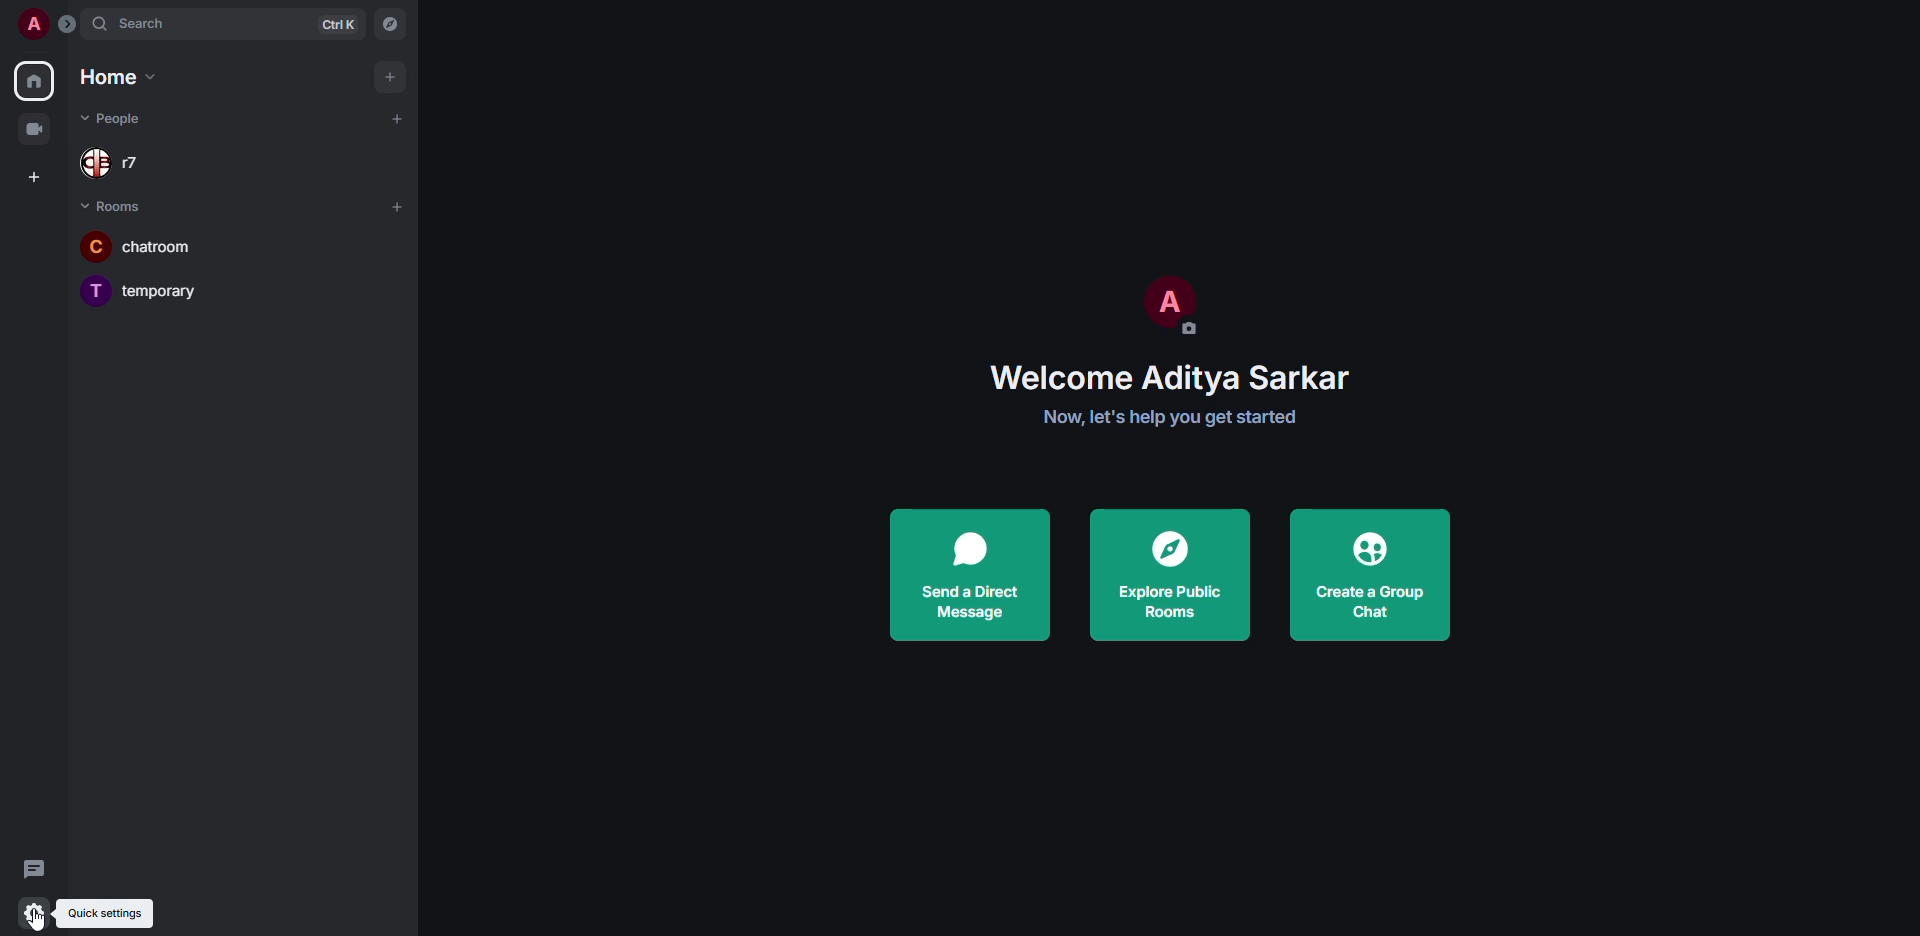  Describe the element at coordinates (391, 76) in the screenshot. I see `add` at that location.